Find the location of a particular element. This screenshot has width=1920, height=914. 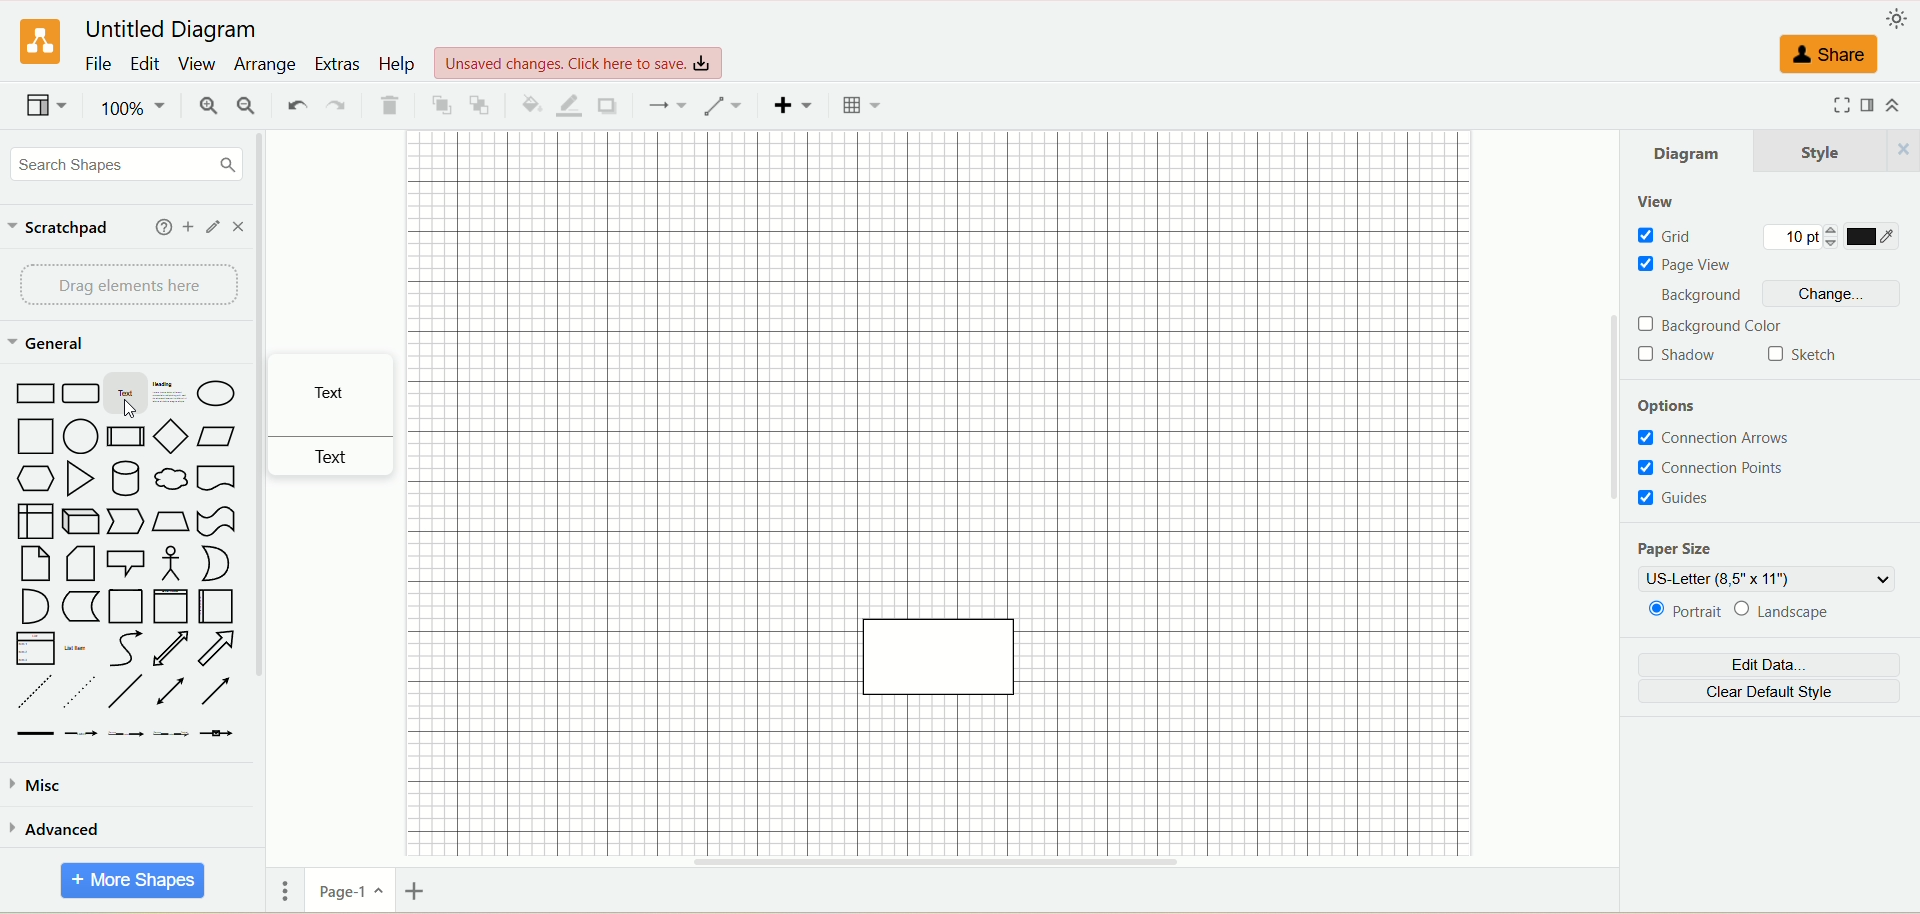

rectangle is located at coordinates (32, 392).